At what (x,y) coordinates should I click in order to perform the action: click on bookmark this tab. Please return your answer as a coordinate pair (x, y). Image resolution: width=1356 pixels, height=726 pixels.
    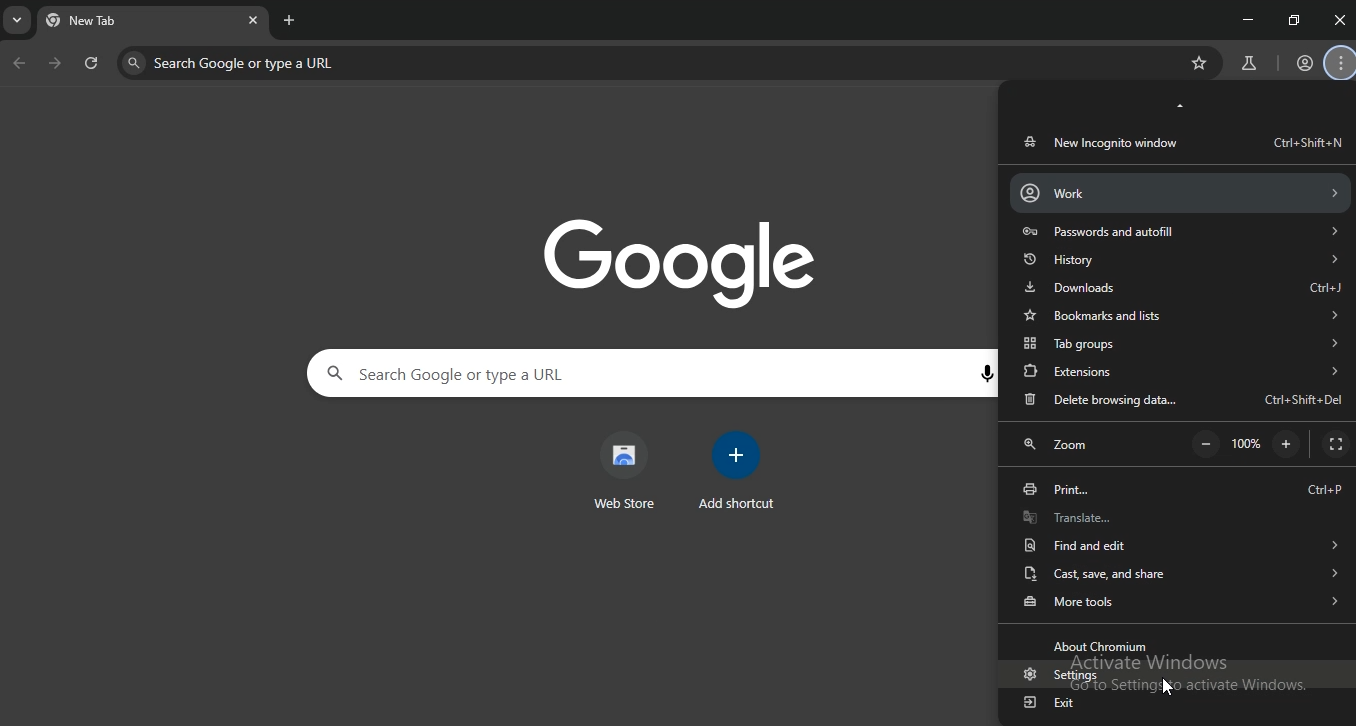
    Looking at the image, I should click on (1202, 63).